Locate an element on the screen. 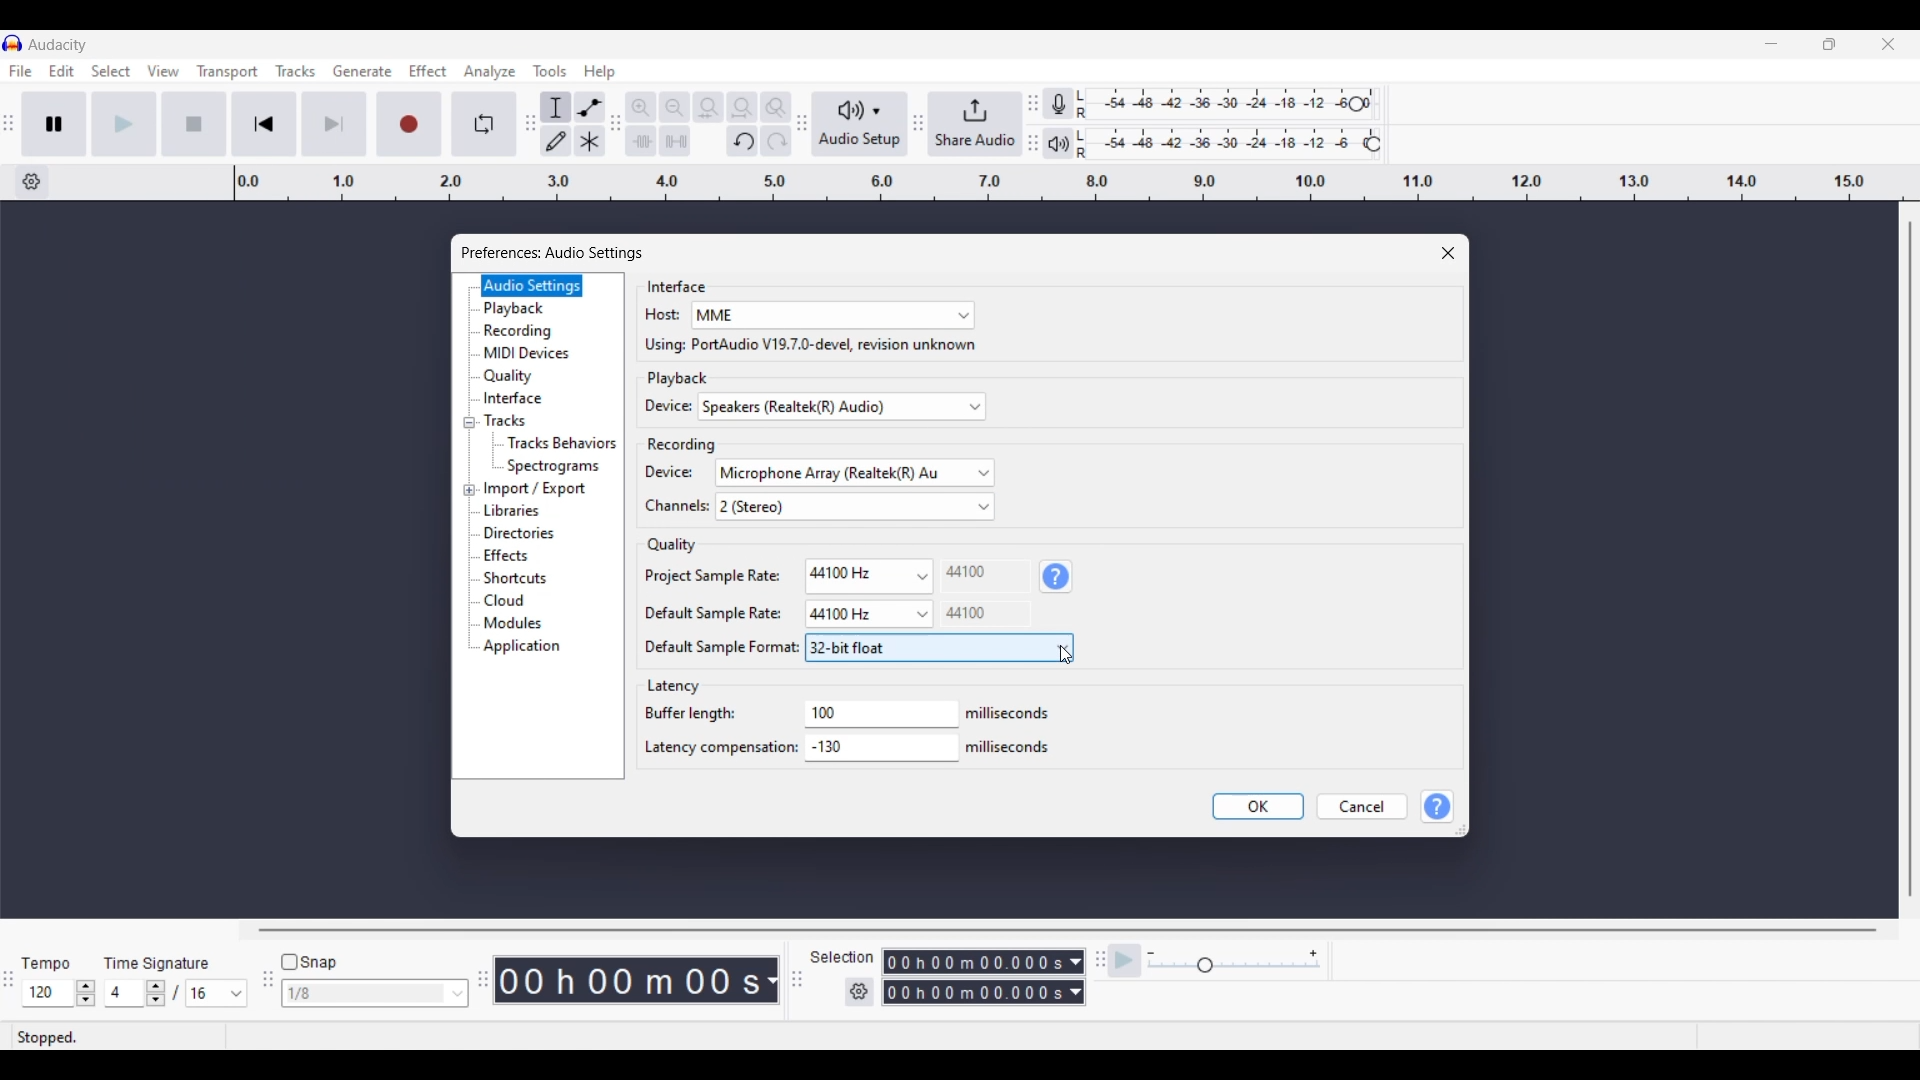 Image resolution: width=1920 pixels, height=1080 pixels. Slider to change playback speed is located at coordinates (1234, 967).